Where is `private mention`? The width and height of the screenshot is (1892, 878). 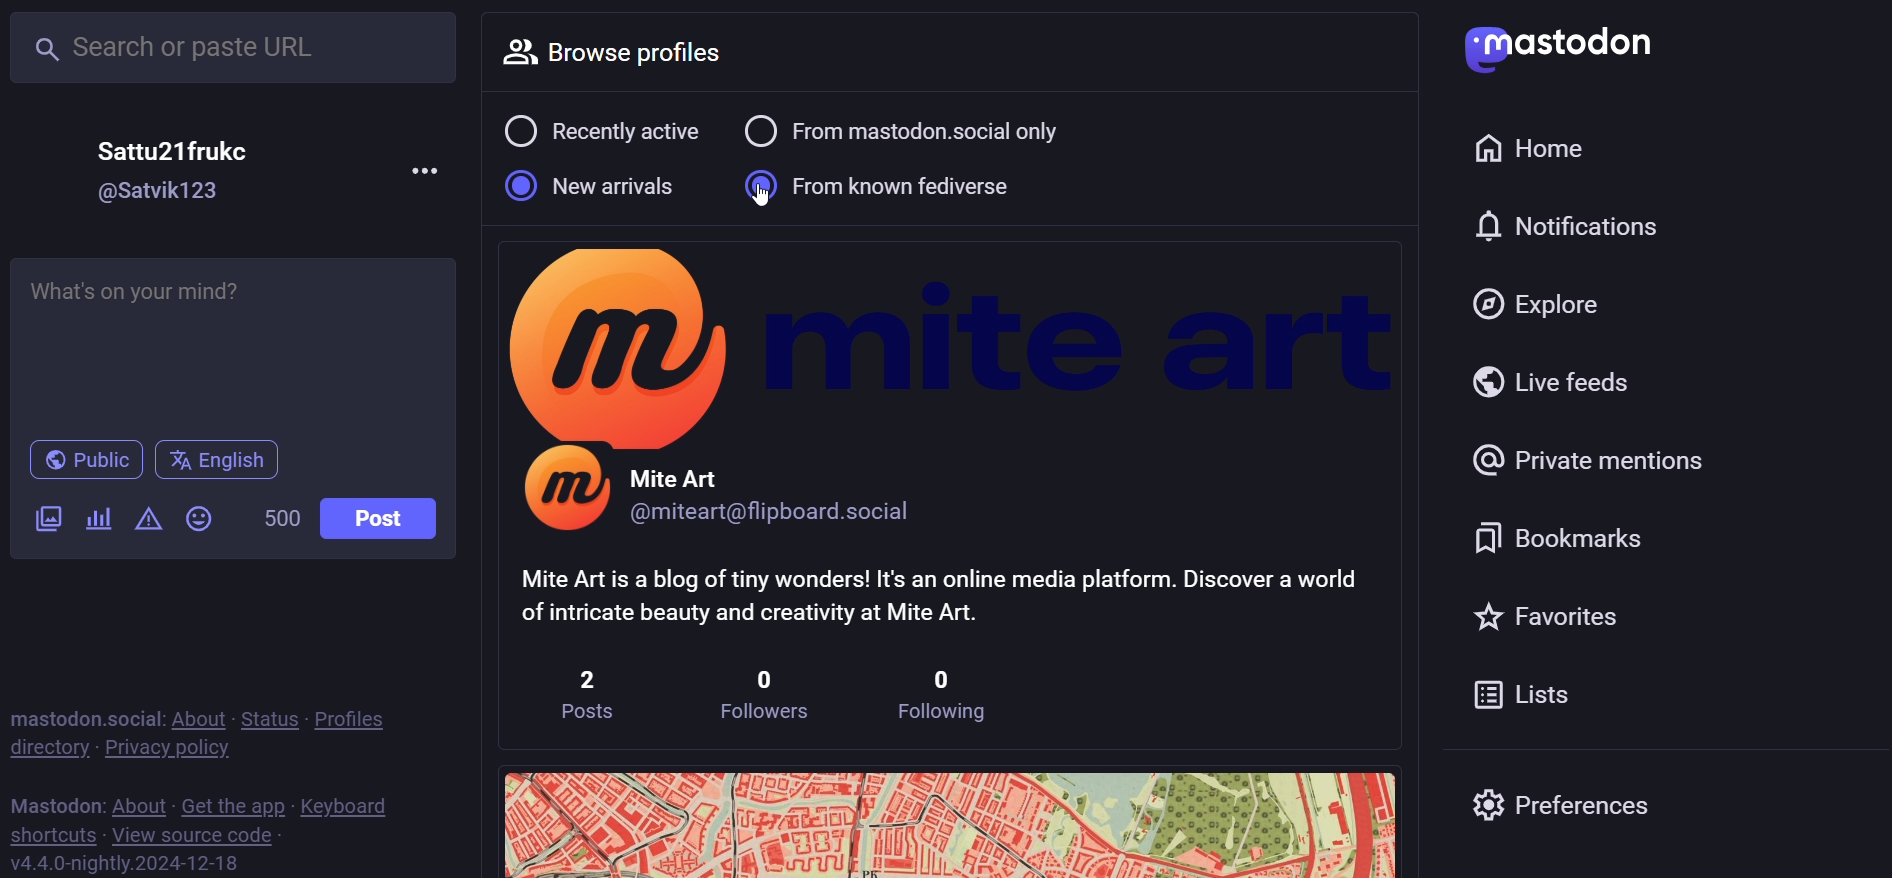
private mention is located at coordinates (1599, 458).